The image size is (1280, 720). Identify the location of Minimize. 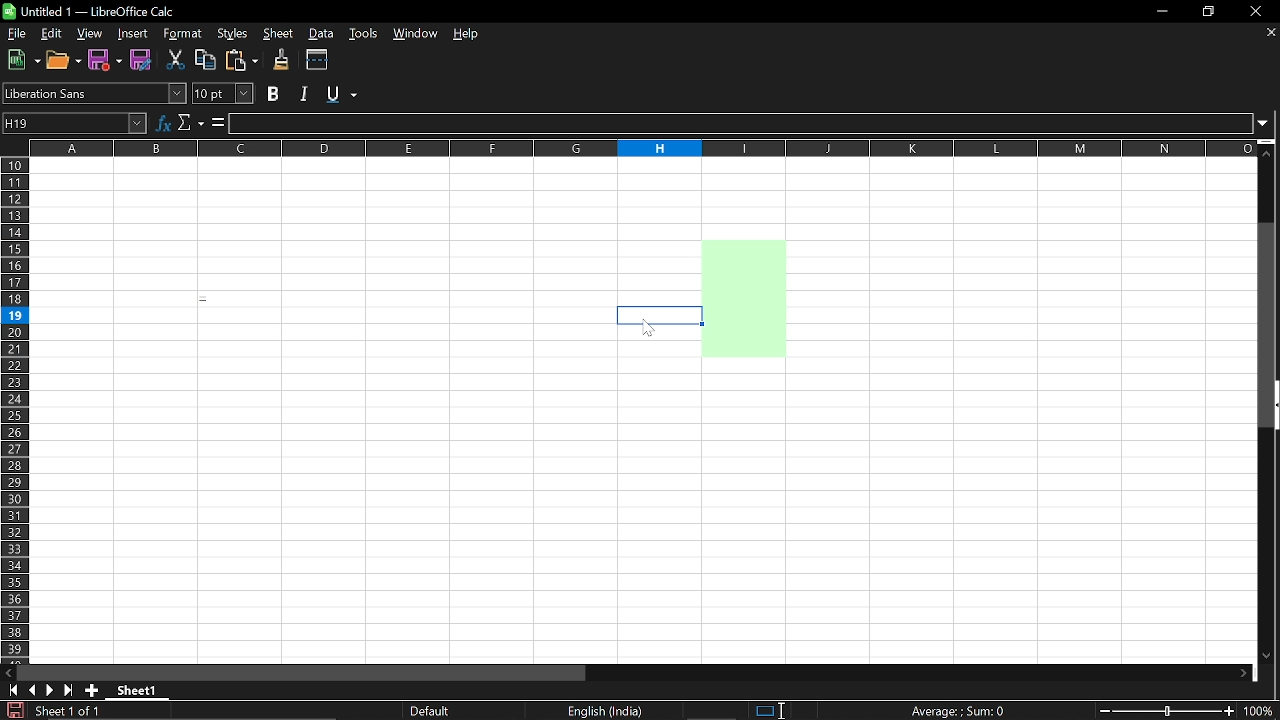
(1162, 11).